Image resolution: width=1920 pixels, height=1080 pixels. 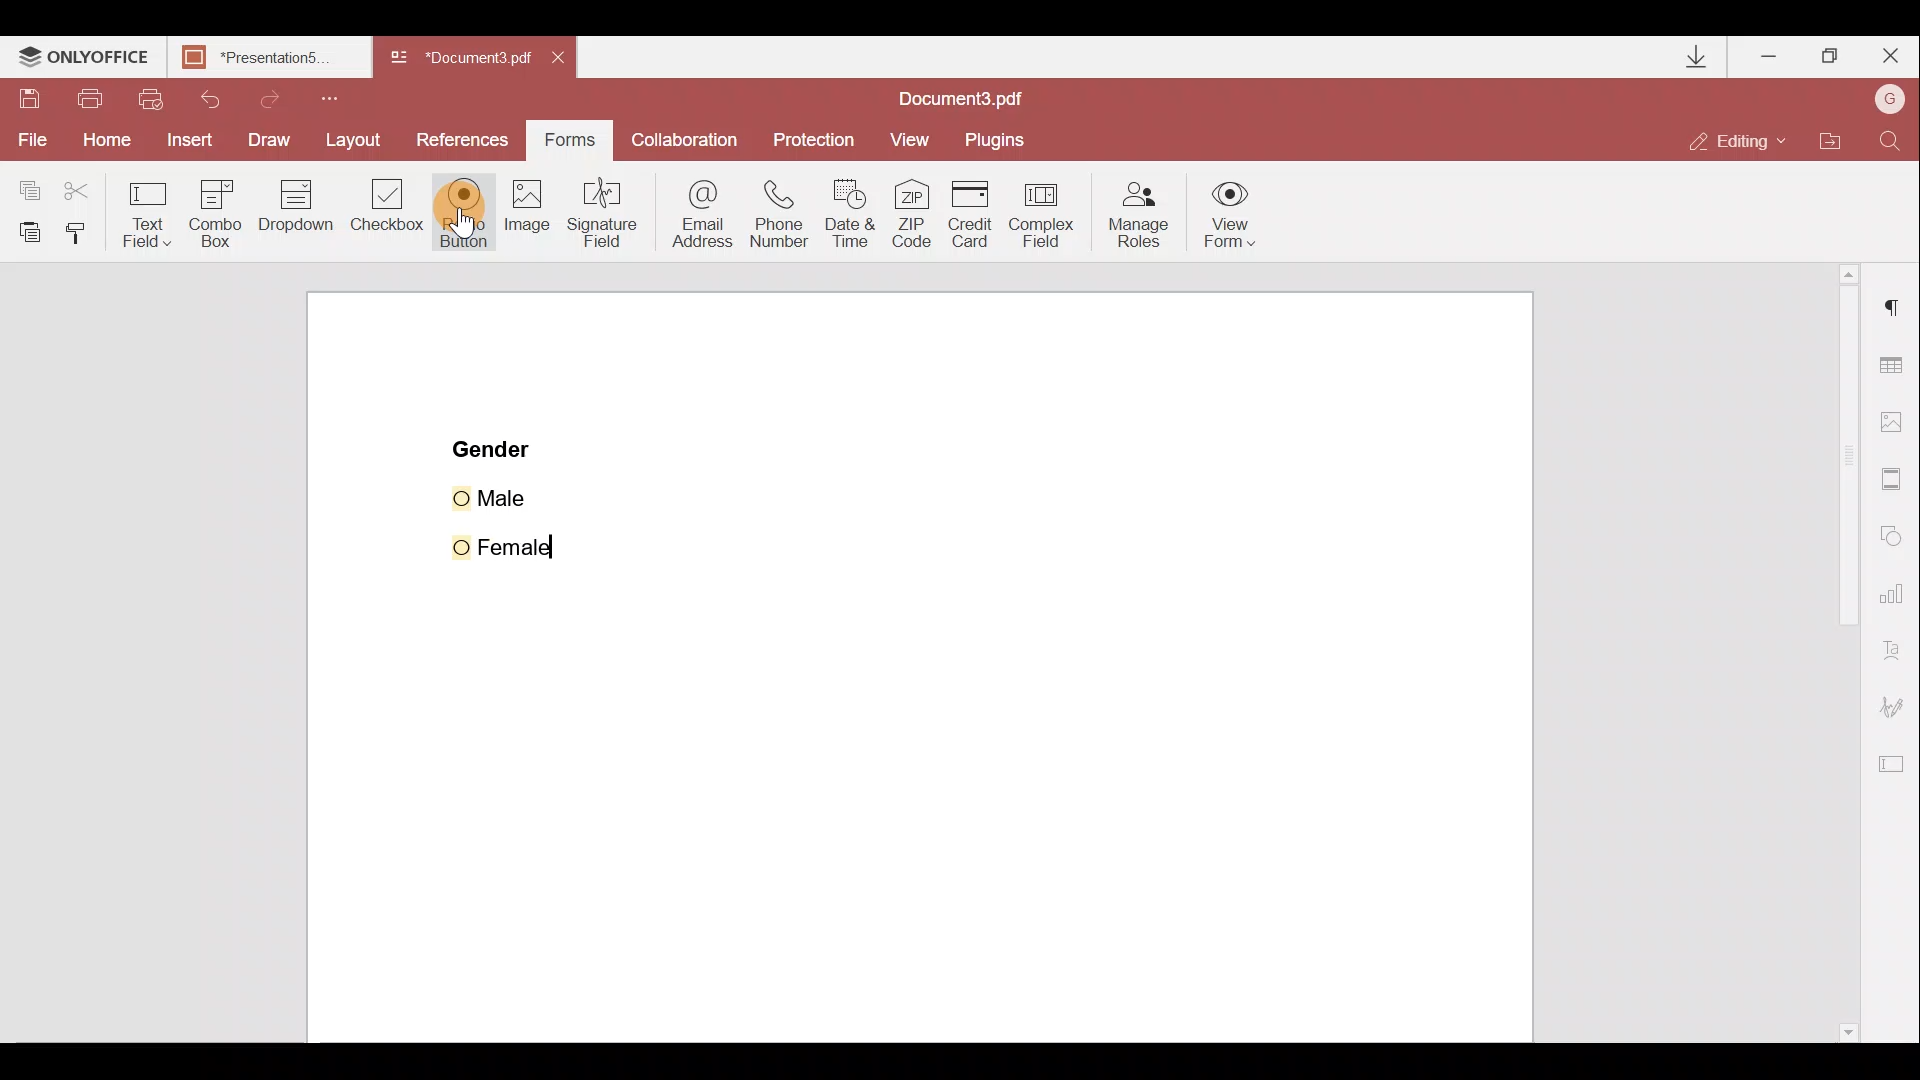 What do you see at coordinates (563, 60) in the screenshot?
I see `Close document` at bounding box center [563, 60].